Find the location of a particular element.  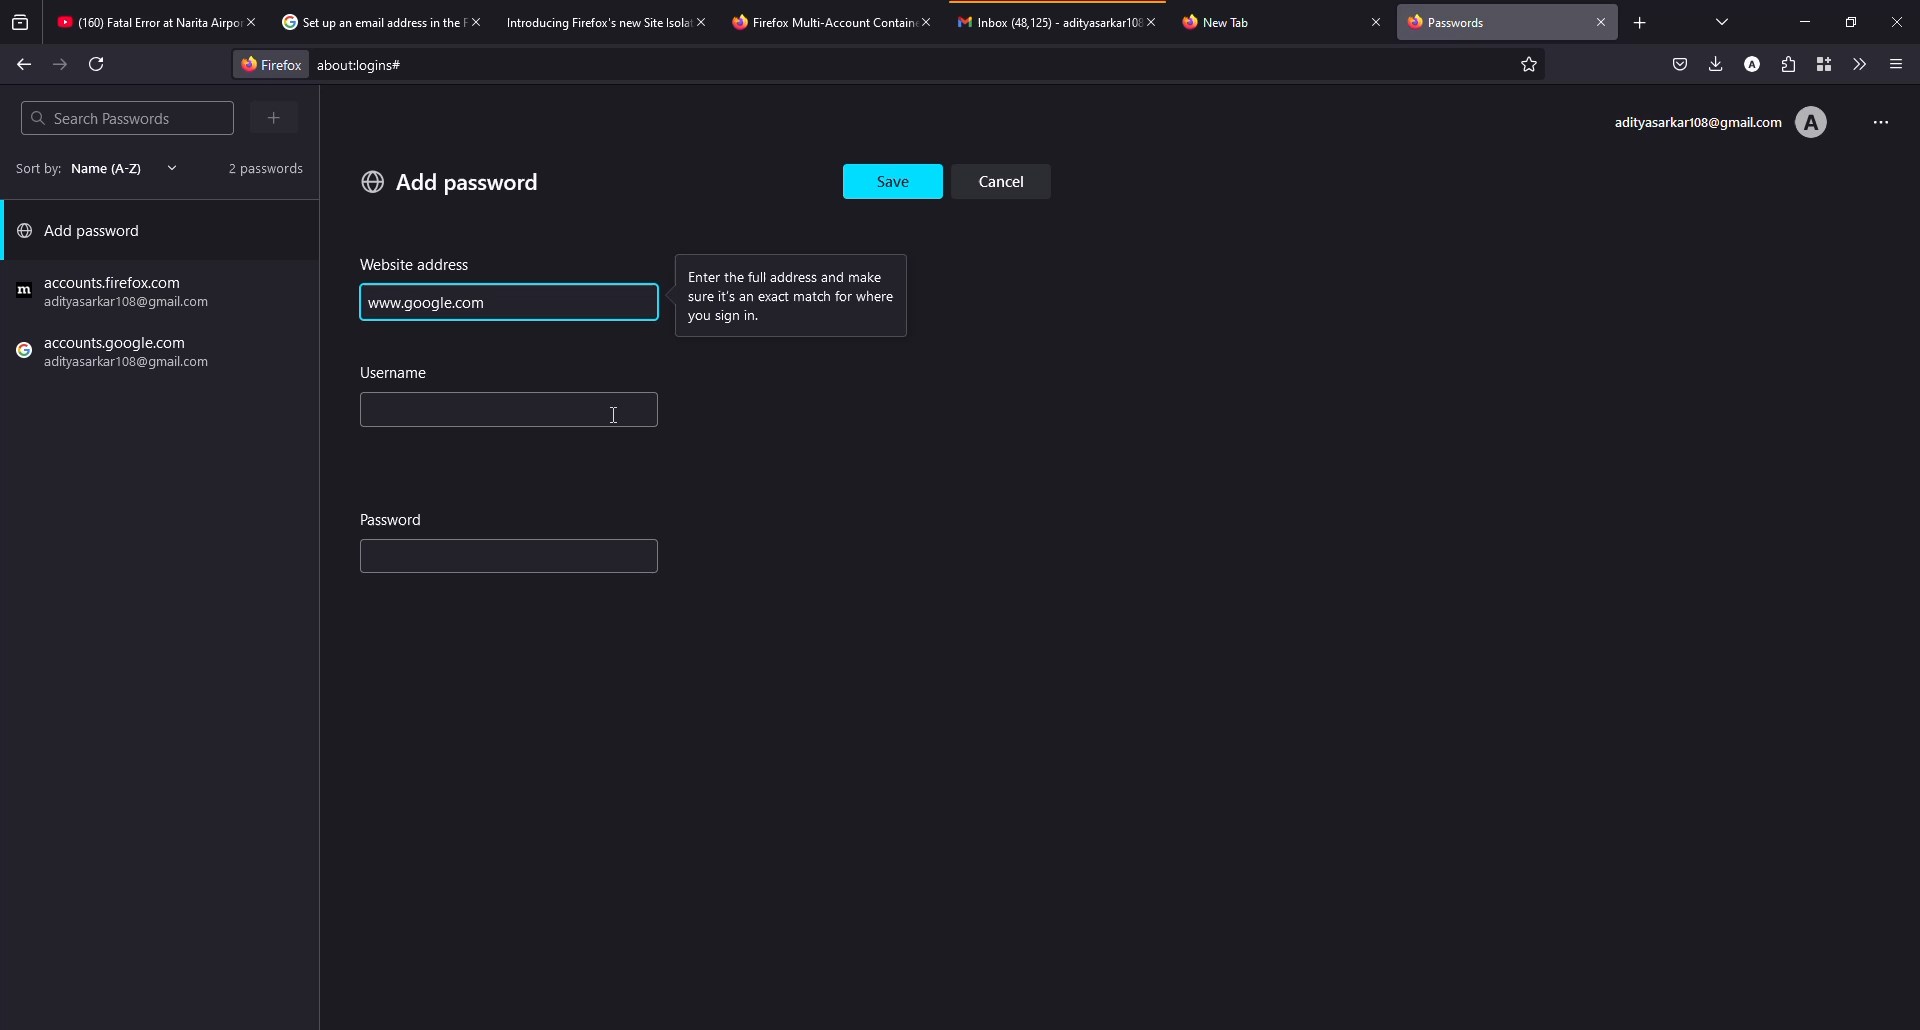

info is located at coordinates (801, 294).